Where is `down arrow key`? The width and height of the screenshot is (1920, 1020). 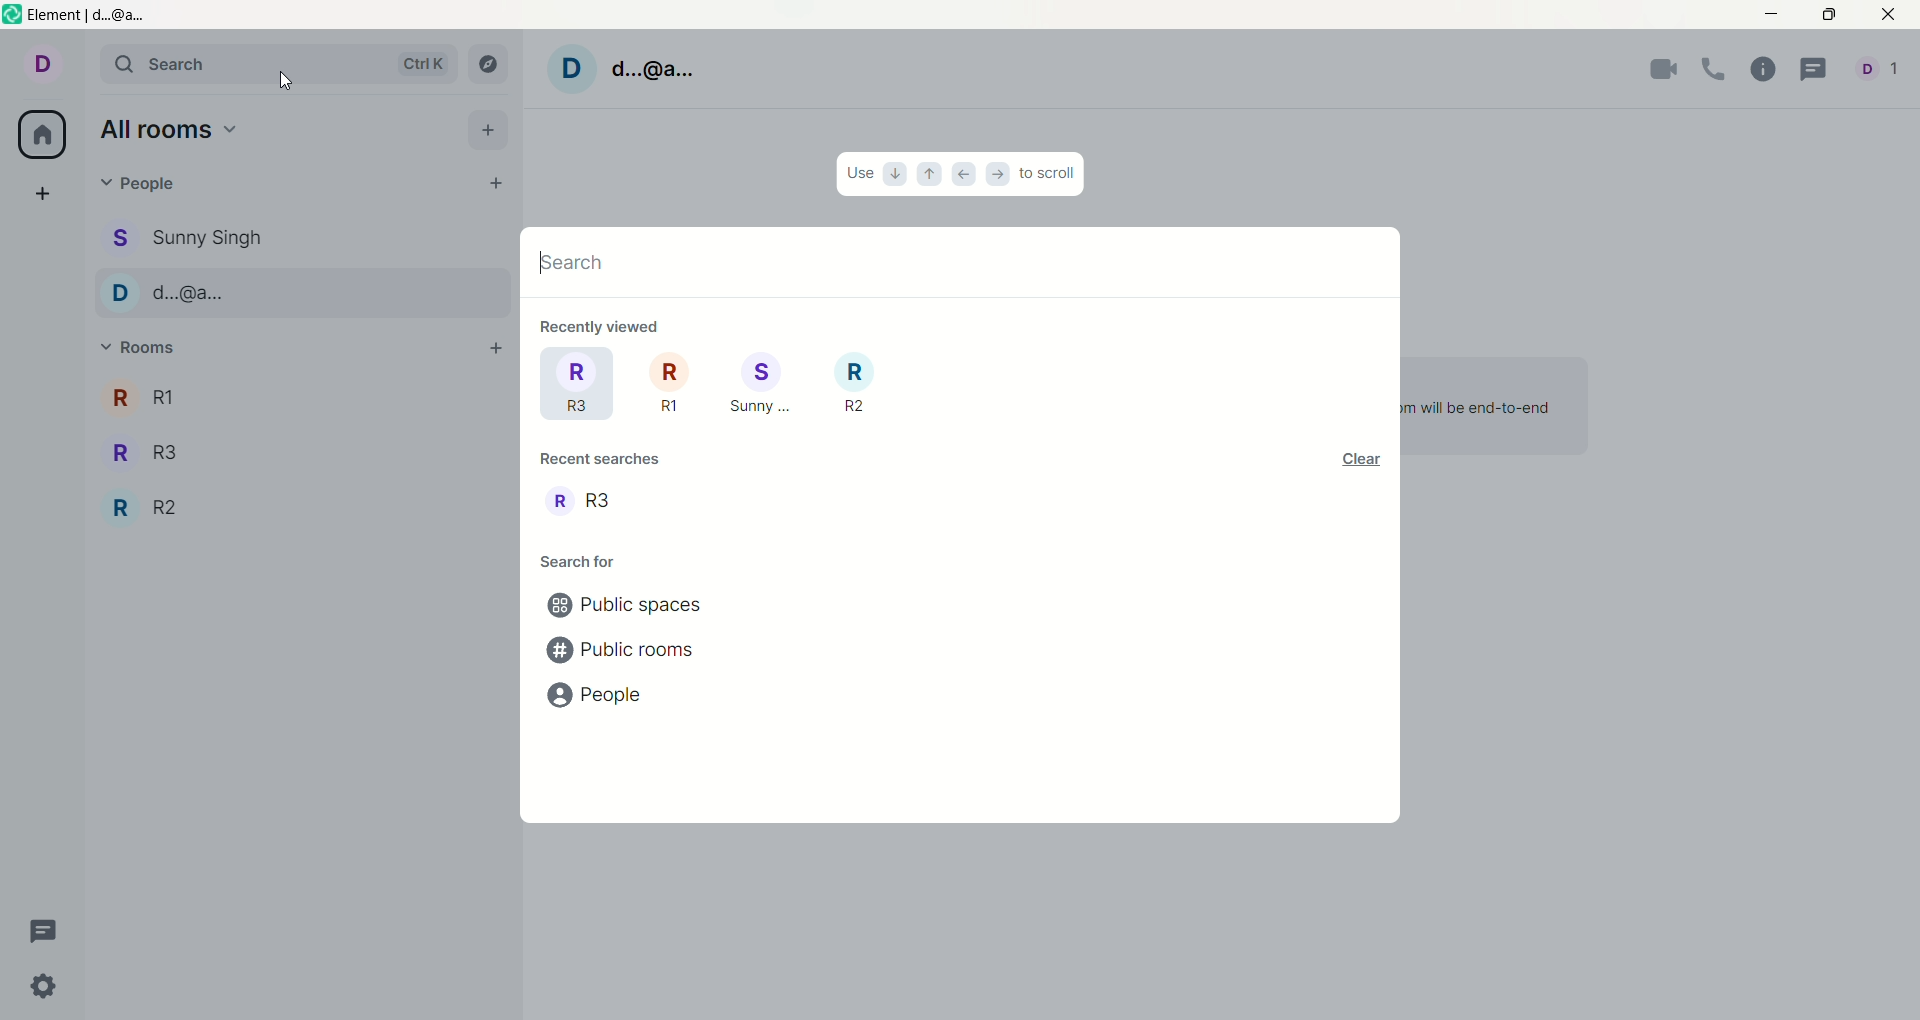
down arrow key is located at coordinates (896, 174).